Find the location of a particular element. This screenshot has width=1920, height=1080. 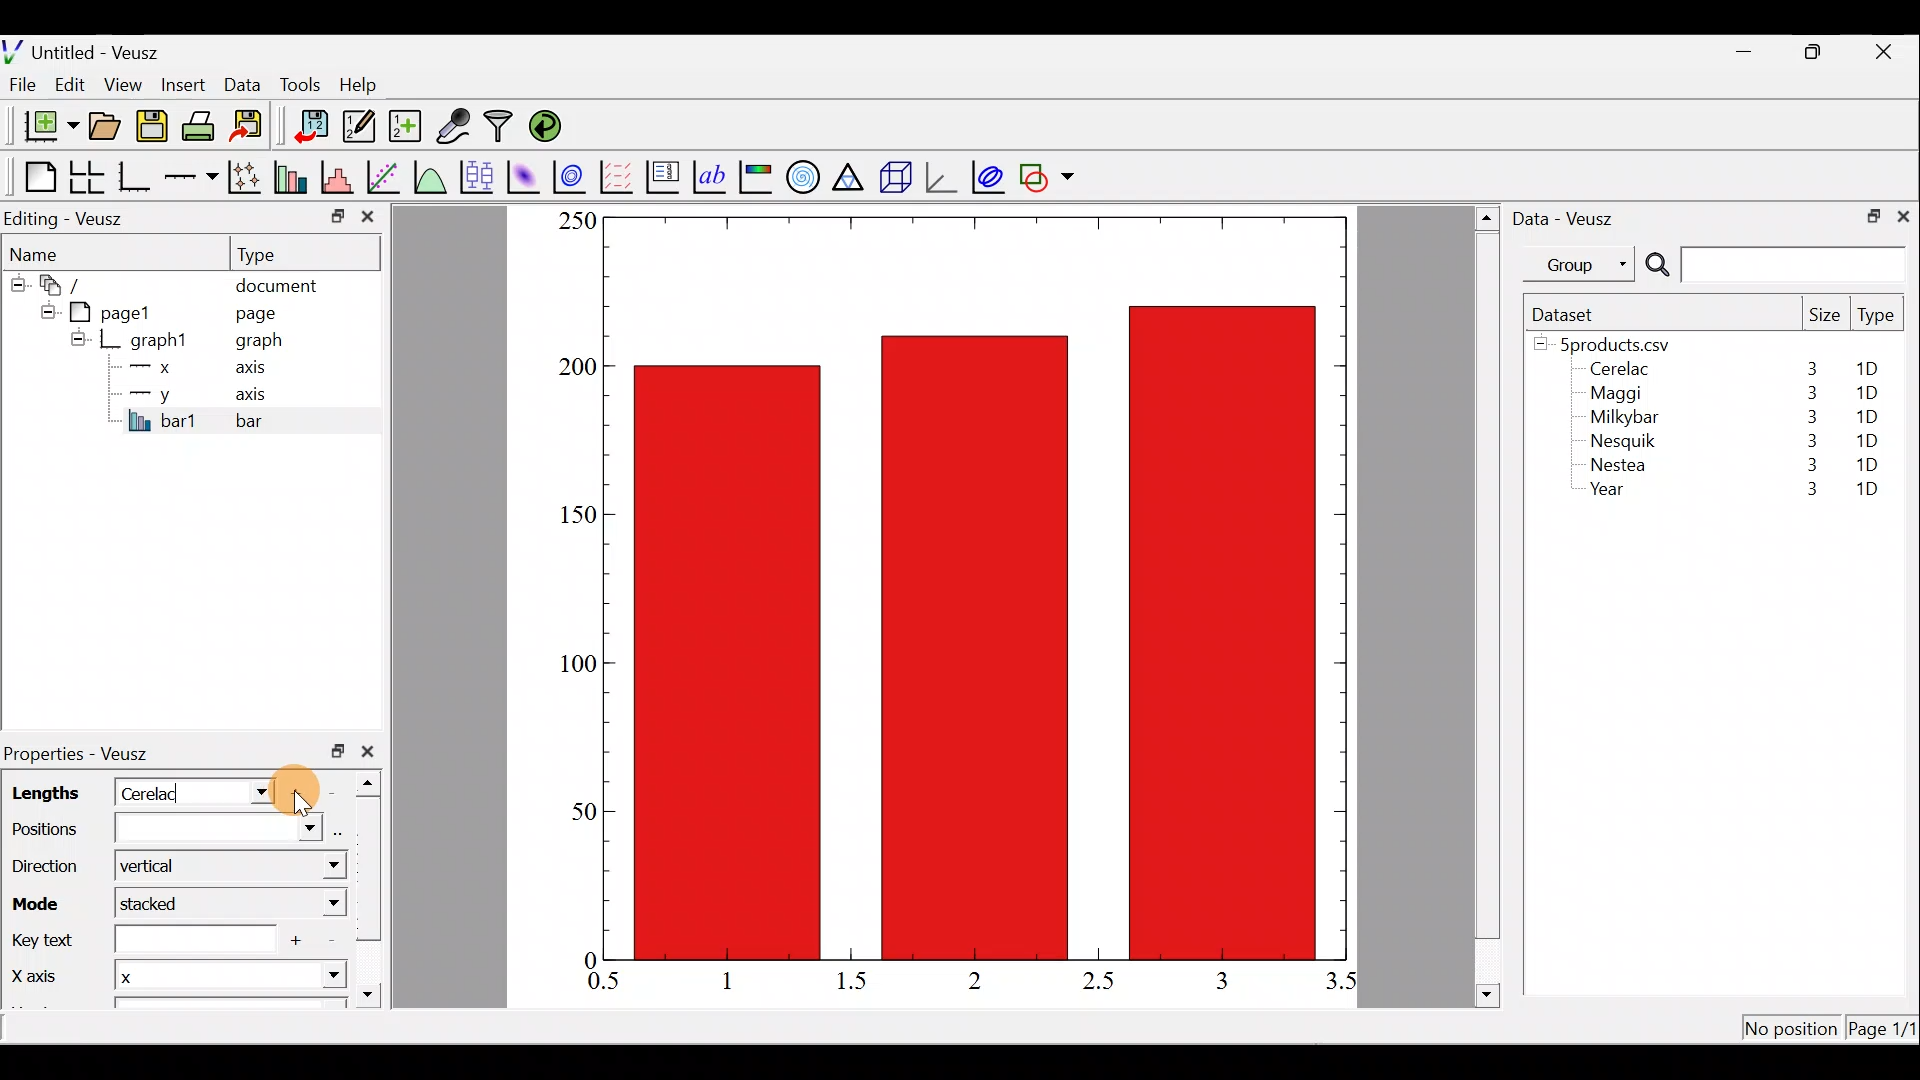

3.5 is located at coordinates (1343, 985).